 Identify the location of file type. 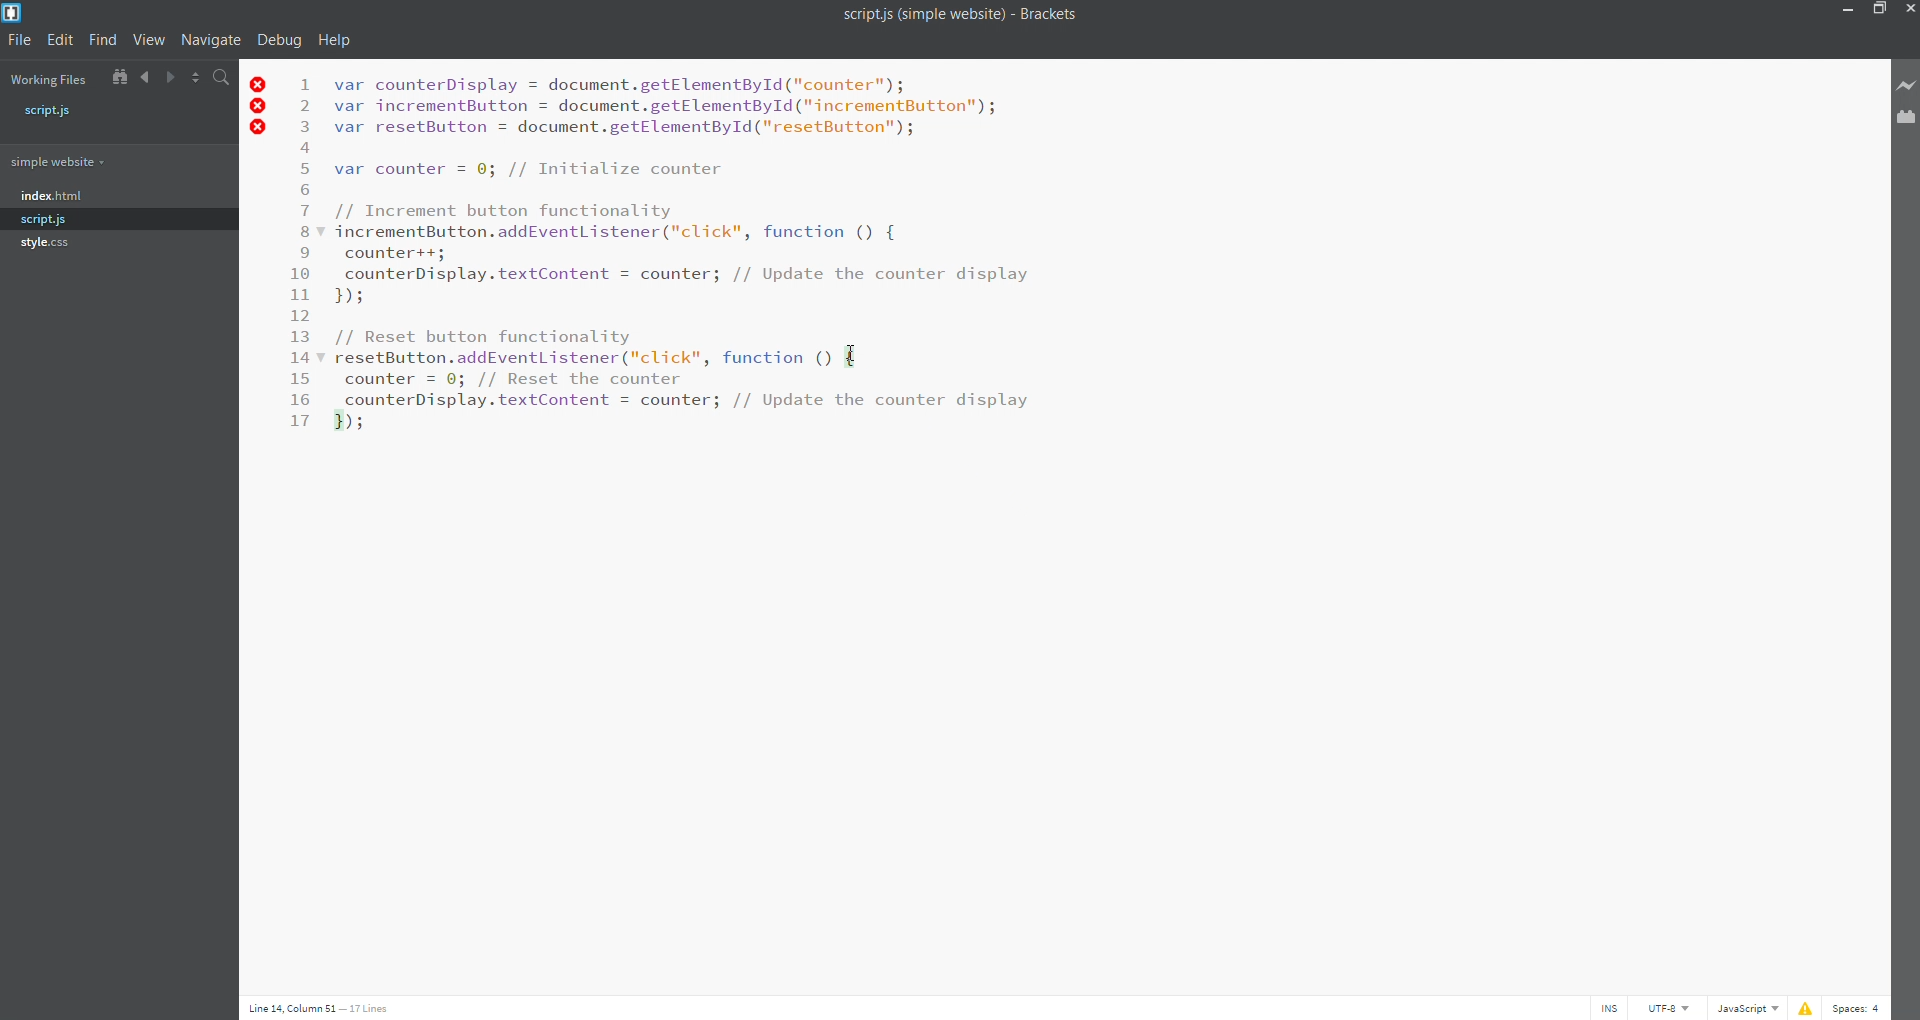
(1747, 1009).